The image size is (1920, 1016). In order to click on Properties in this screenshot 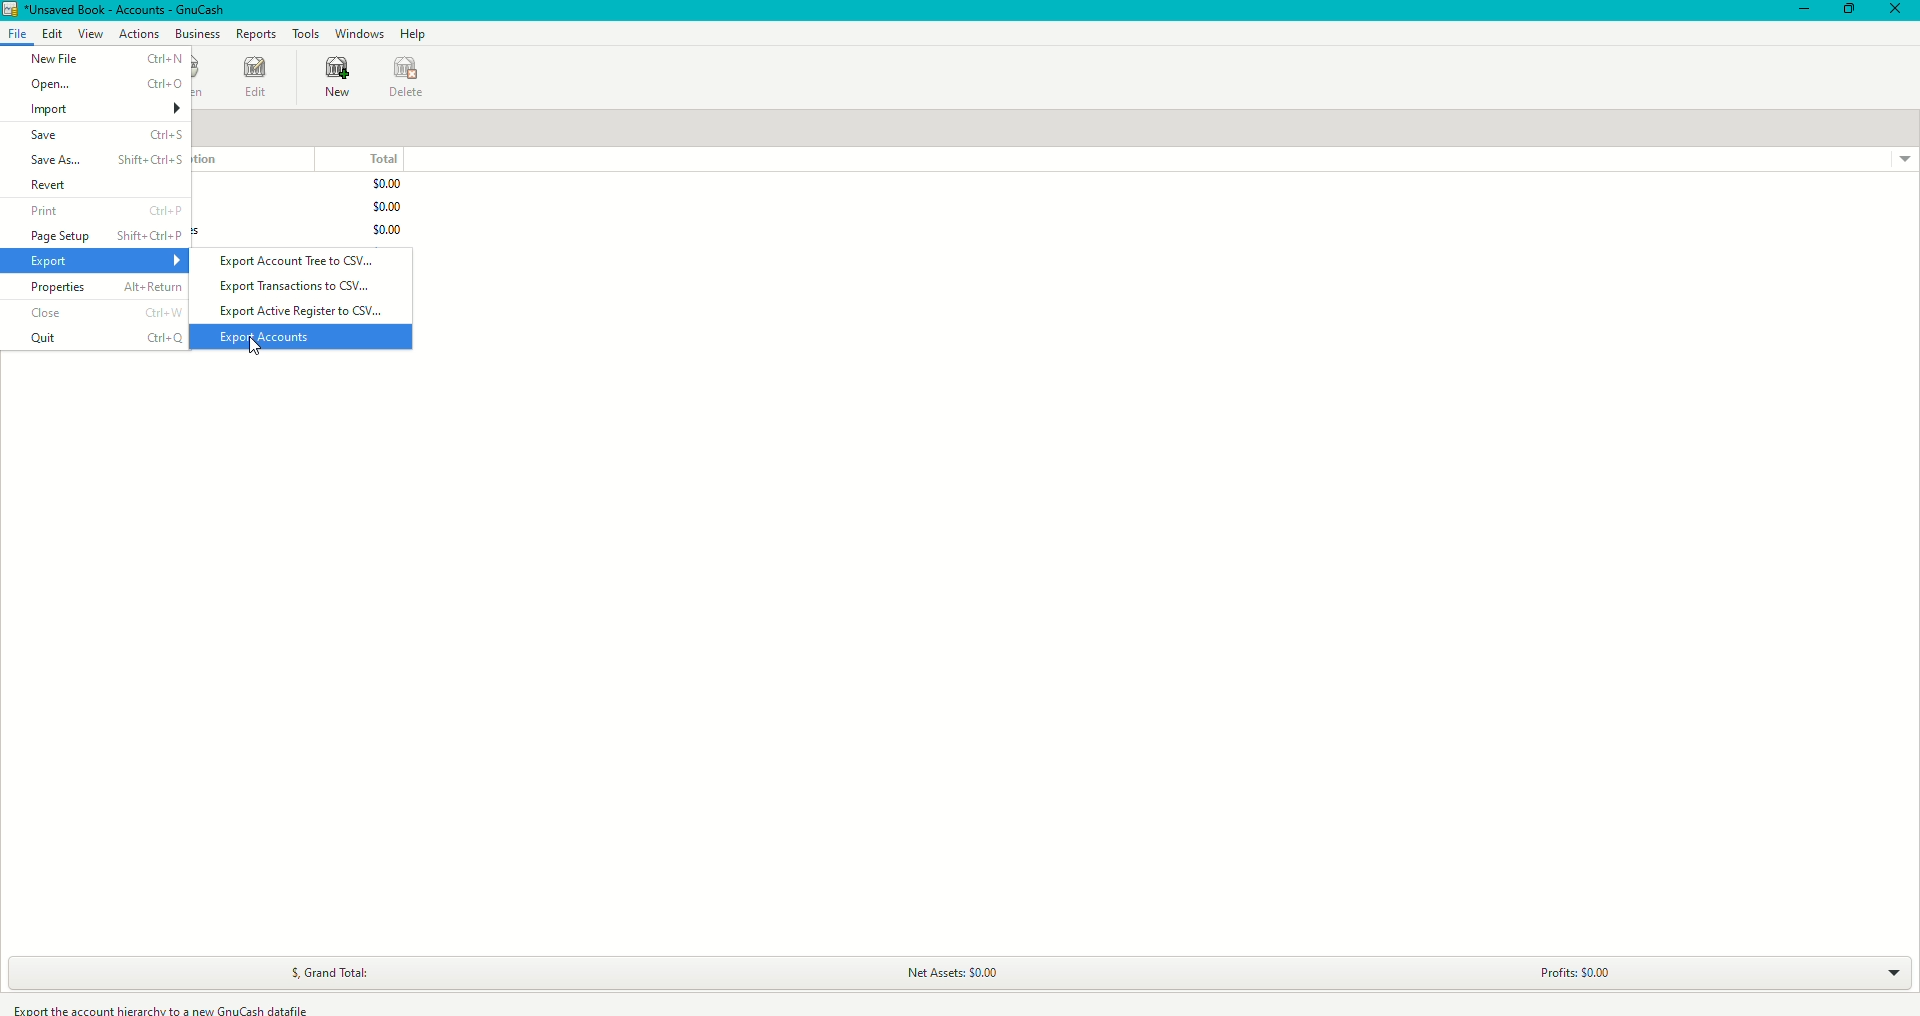, I will do `click(103, 289)`.